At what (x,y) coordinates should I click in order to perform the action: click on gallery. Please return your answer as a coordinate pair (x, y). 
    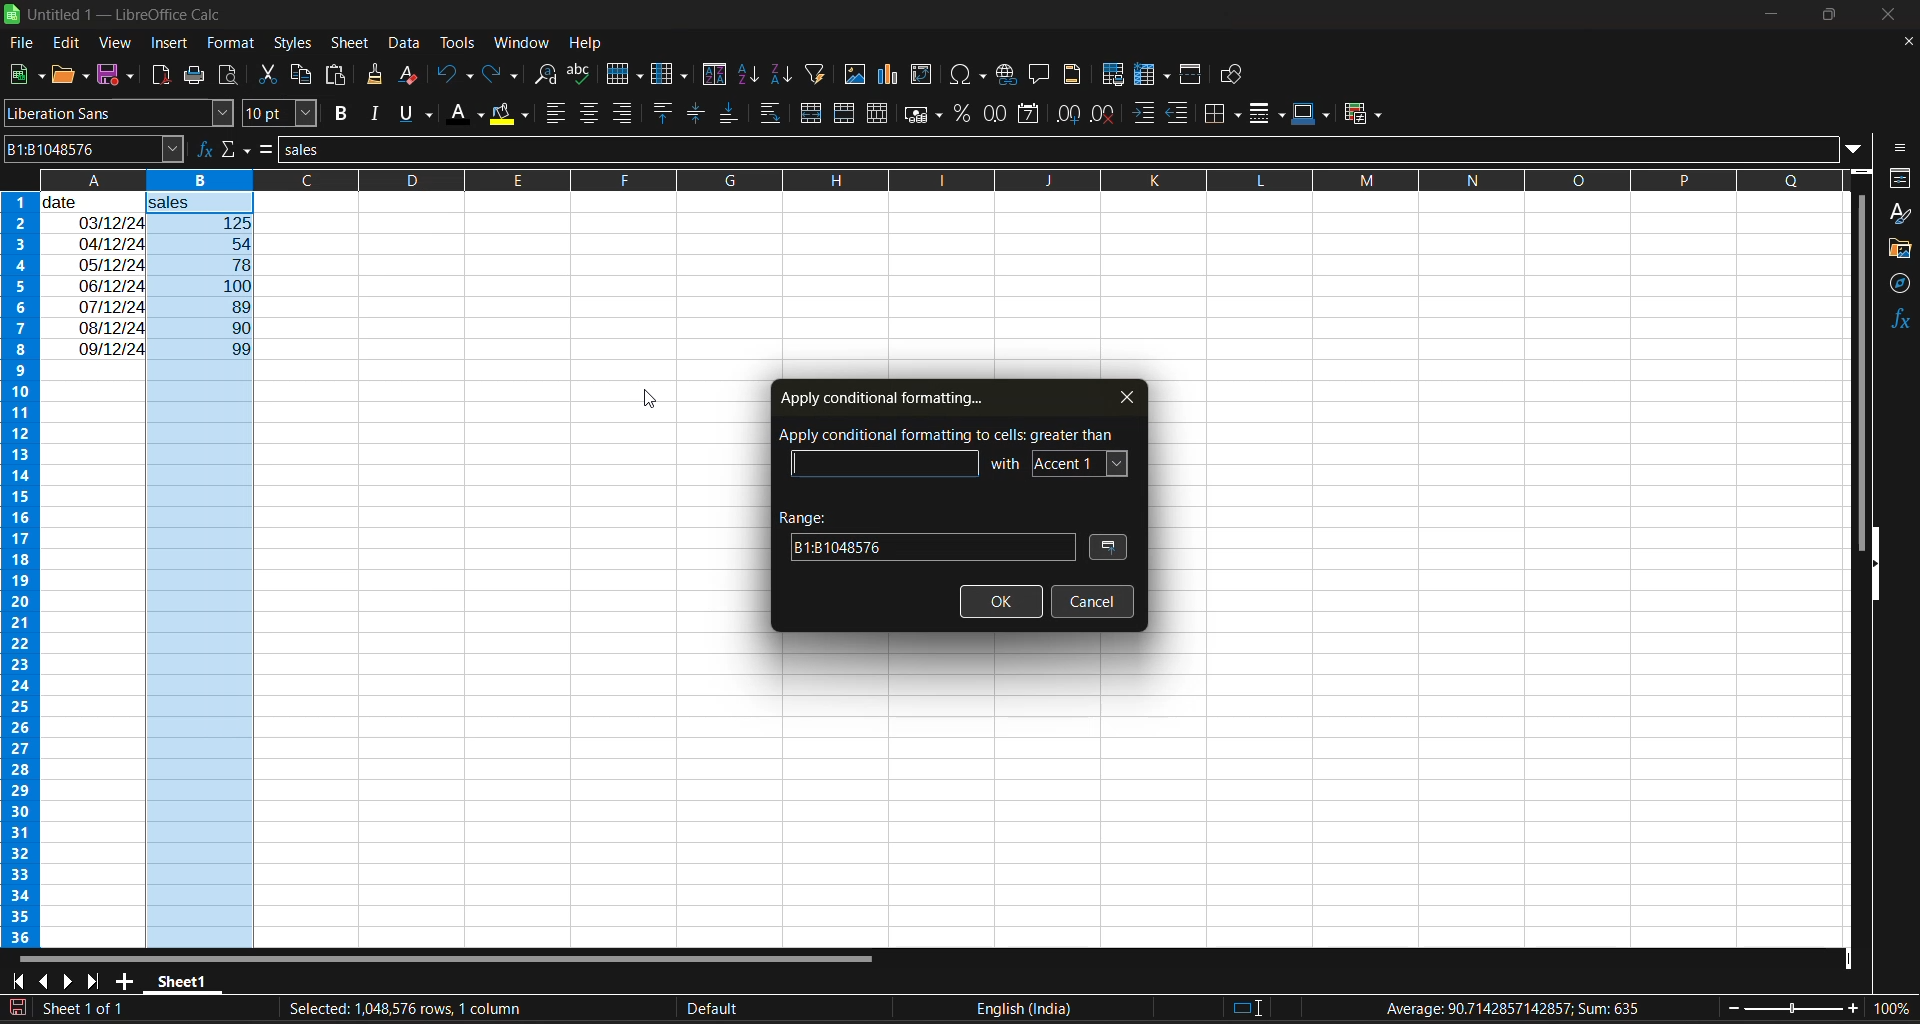
    Looking at the image, I should click on (1900, 249).